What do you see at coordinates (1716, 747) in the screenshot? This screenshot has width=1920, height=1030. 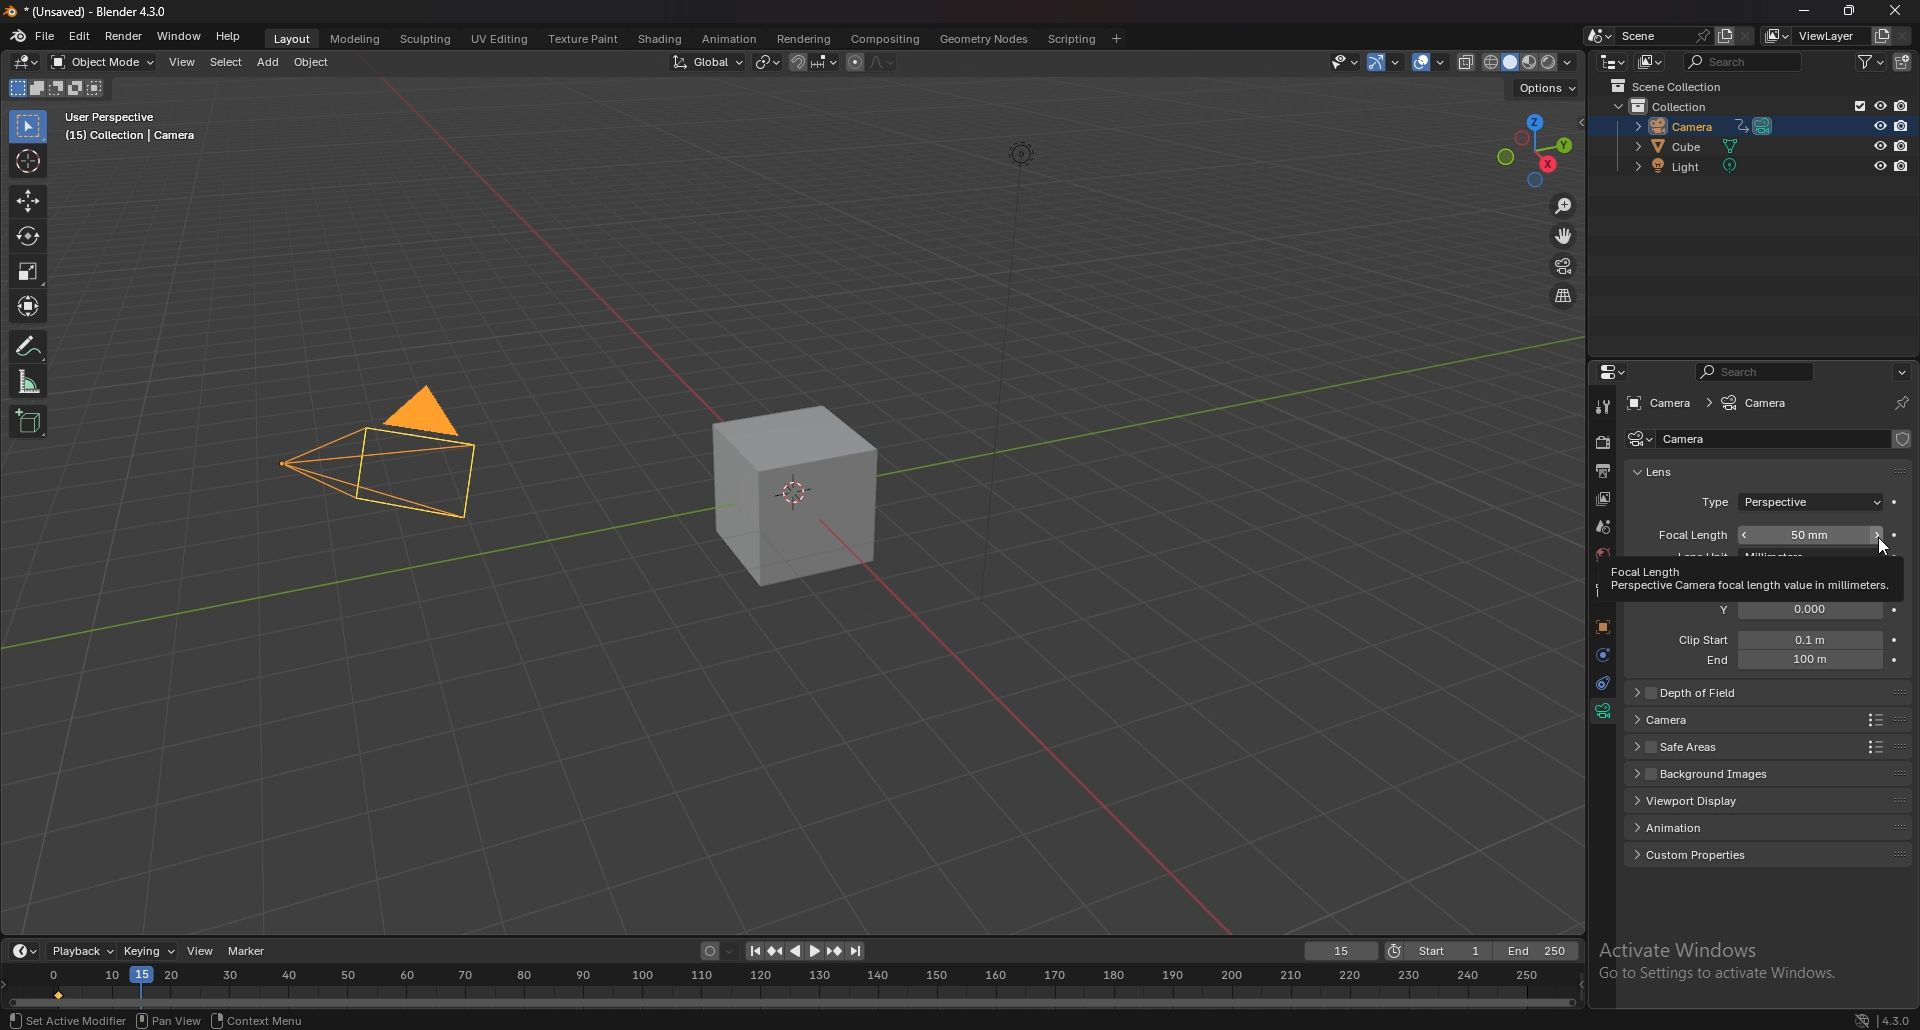 I see `safe areas` at bounding box center [1716, 747].